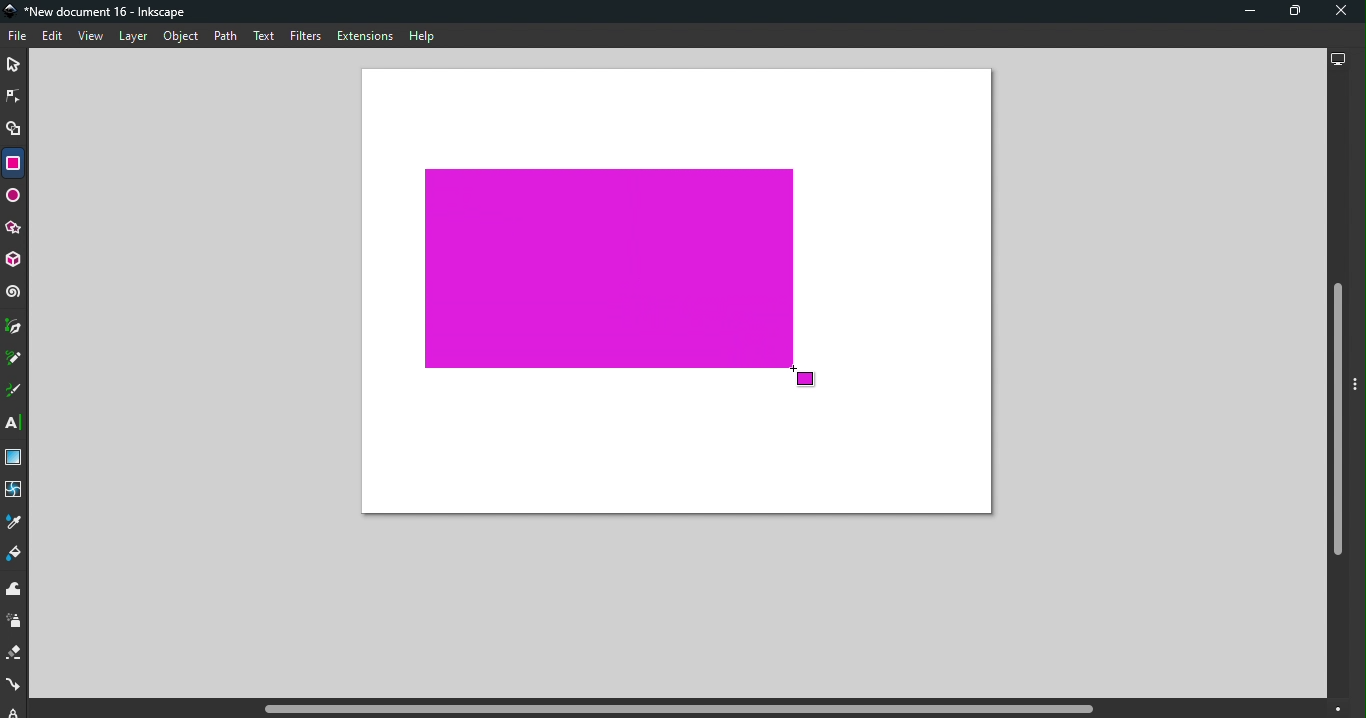 The width and height of the screenshot is (1366, 718). I want to click on Tweak tool, so click(18, 590).